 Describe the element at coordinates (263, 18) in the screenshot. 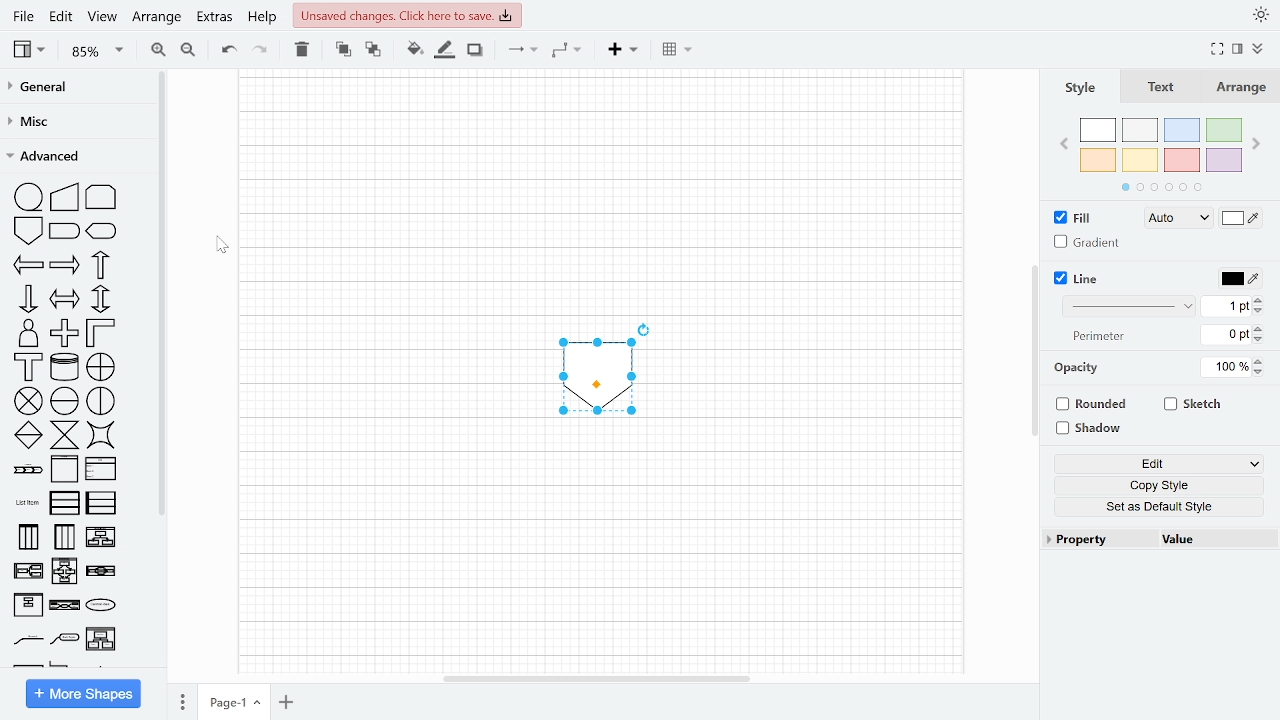

I see `Help` at that location.